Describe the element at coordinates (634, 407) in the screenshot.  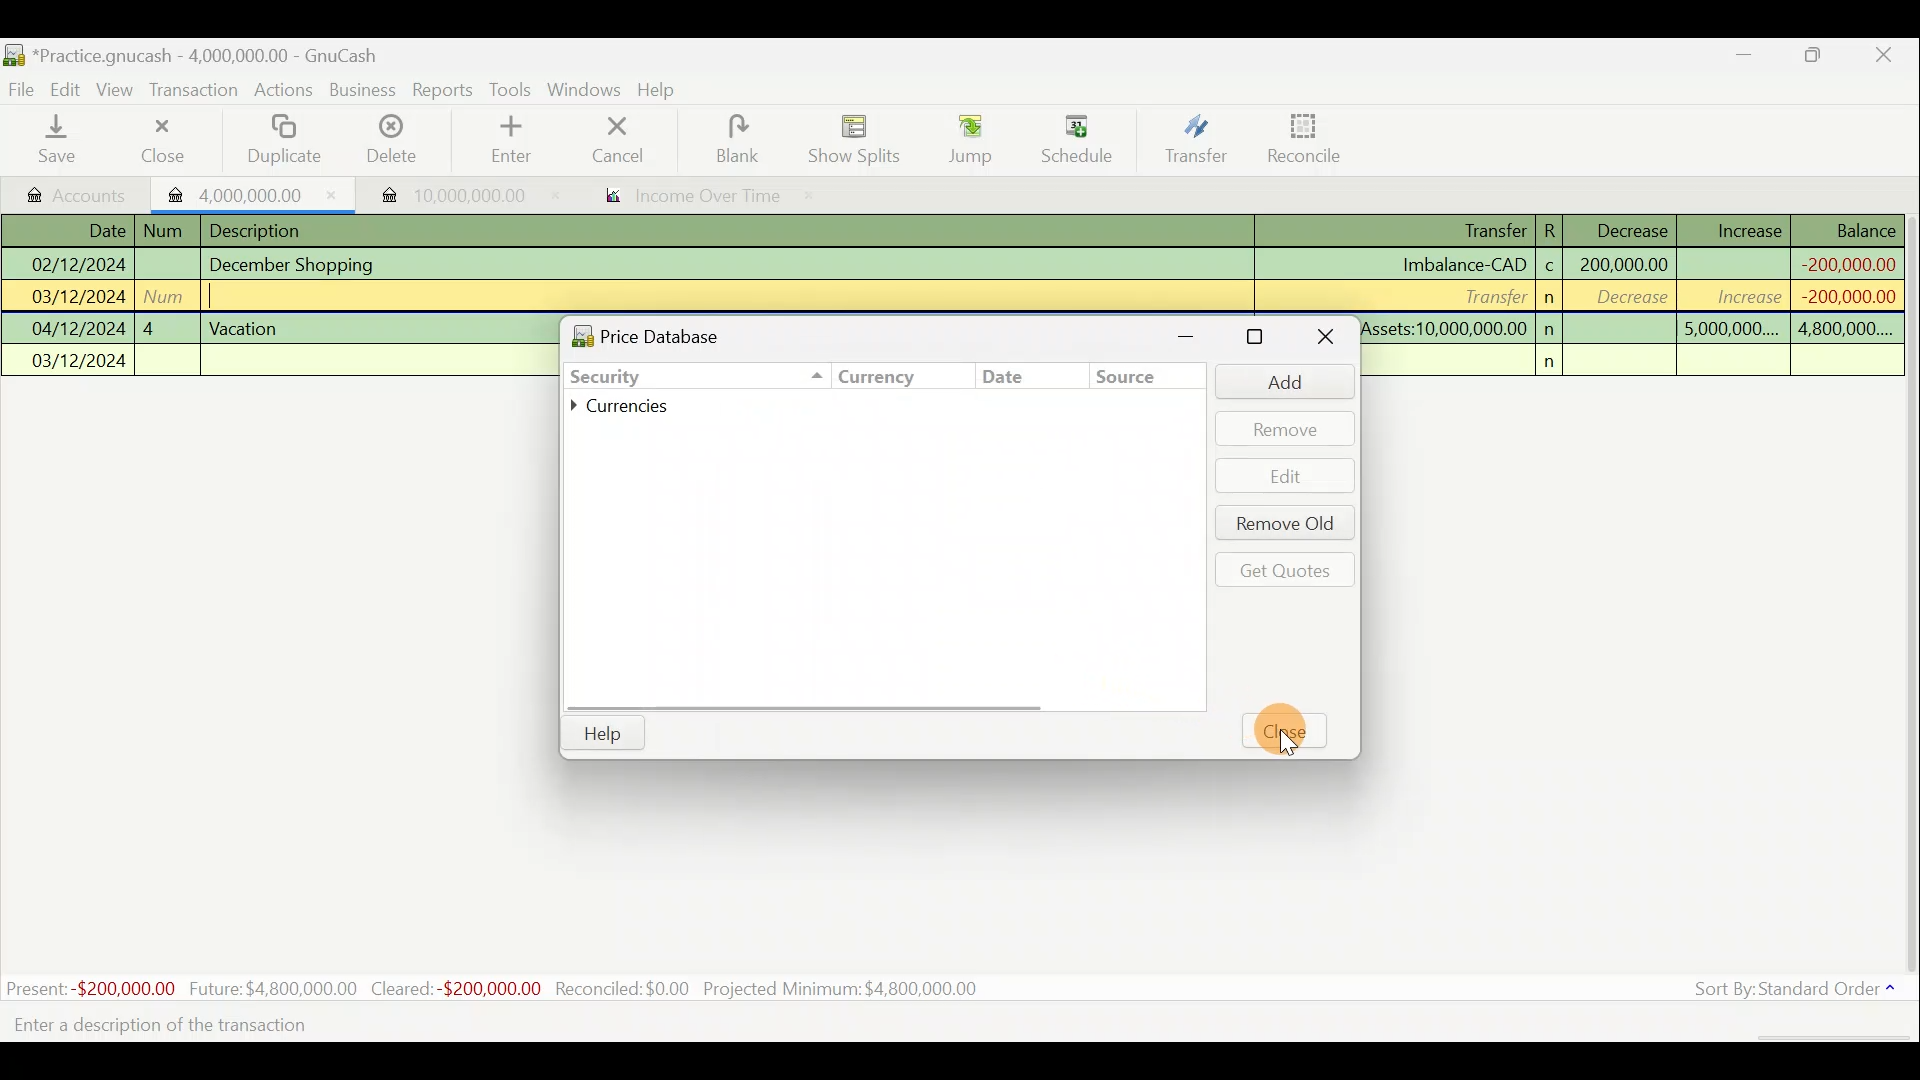
I see `Currencies` at that location.